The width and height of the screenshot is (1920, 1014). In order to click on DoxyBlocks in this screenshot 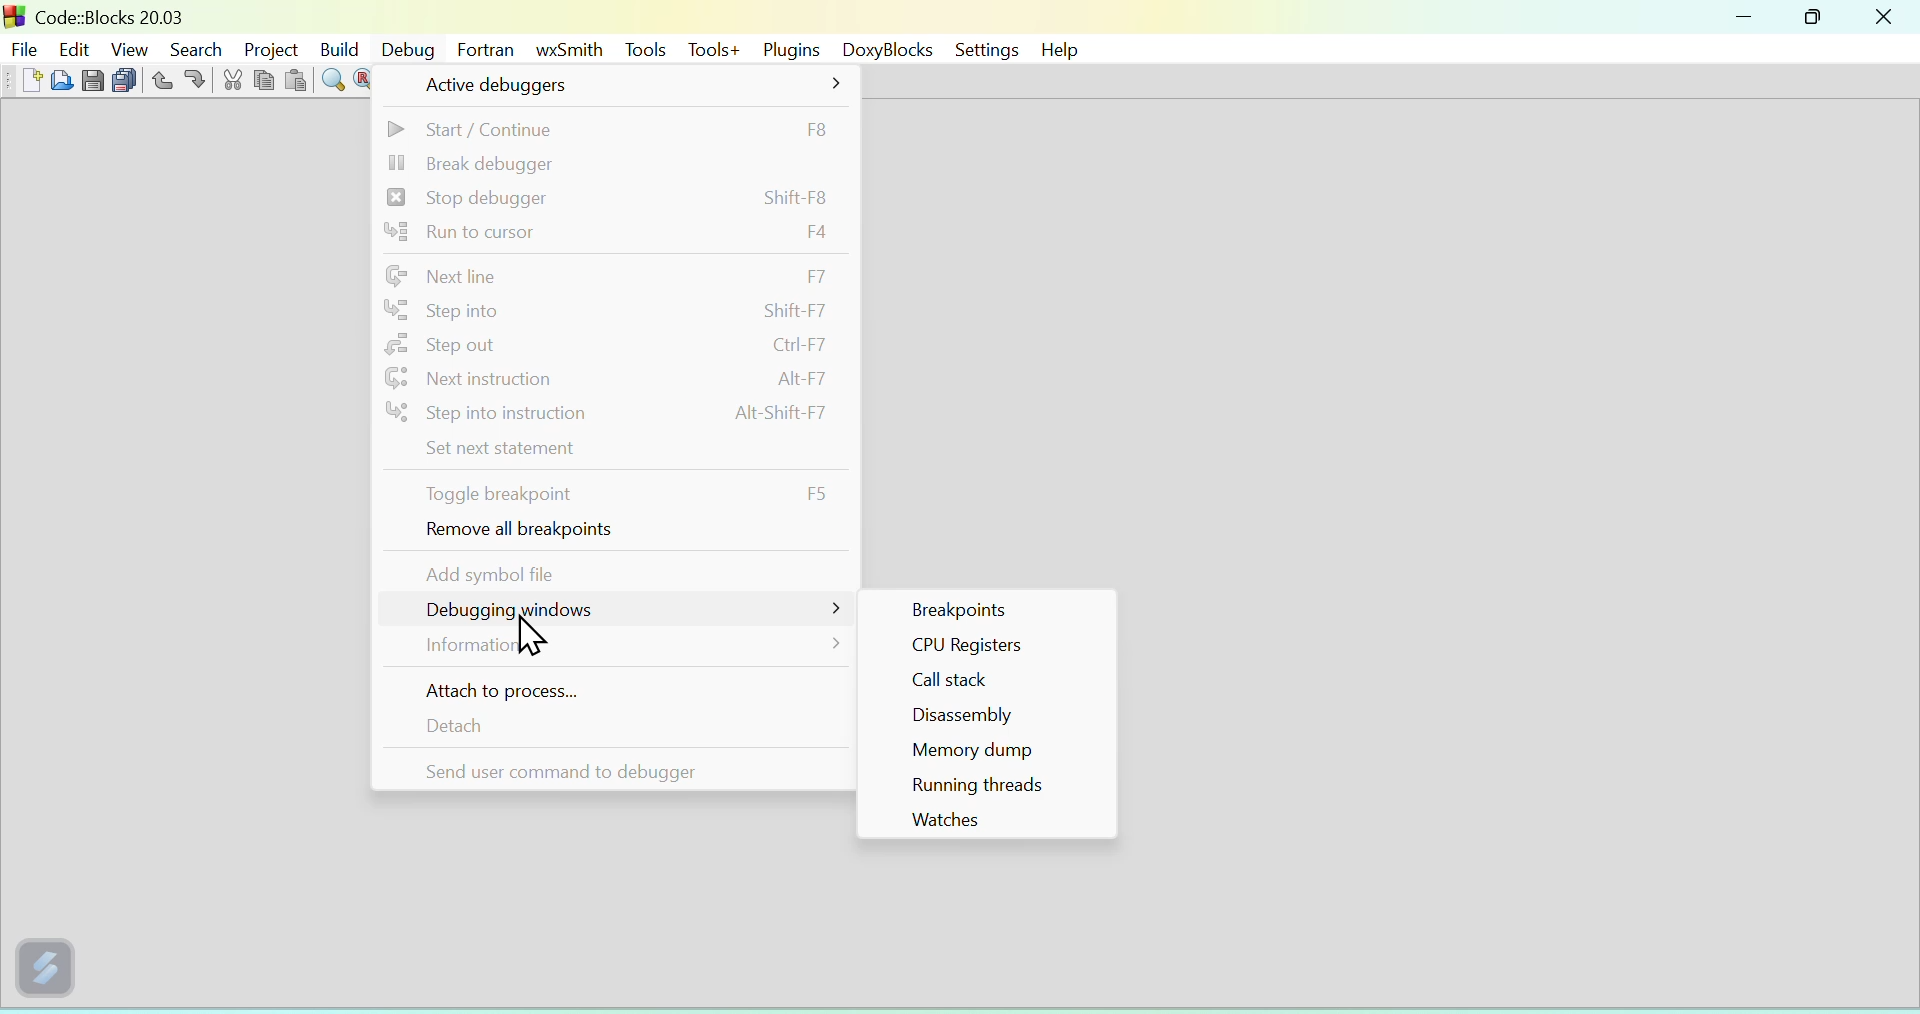, I will do `click(883, 49)`.